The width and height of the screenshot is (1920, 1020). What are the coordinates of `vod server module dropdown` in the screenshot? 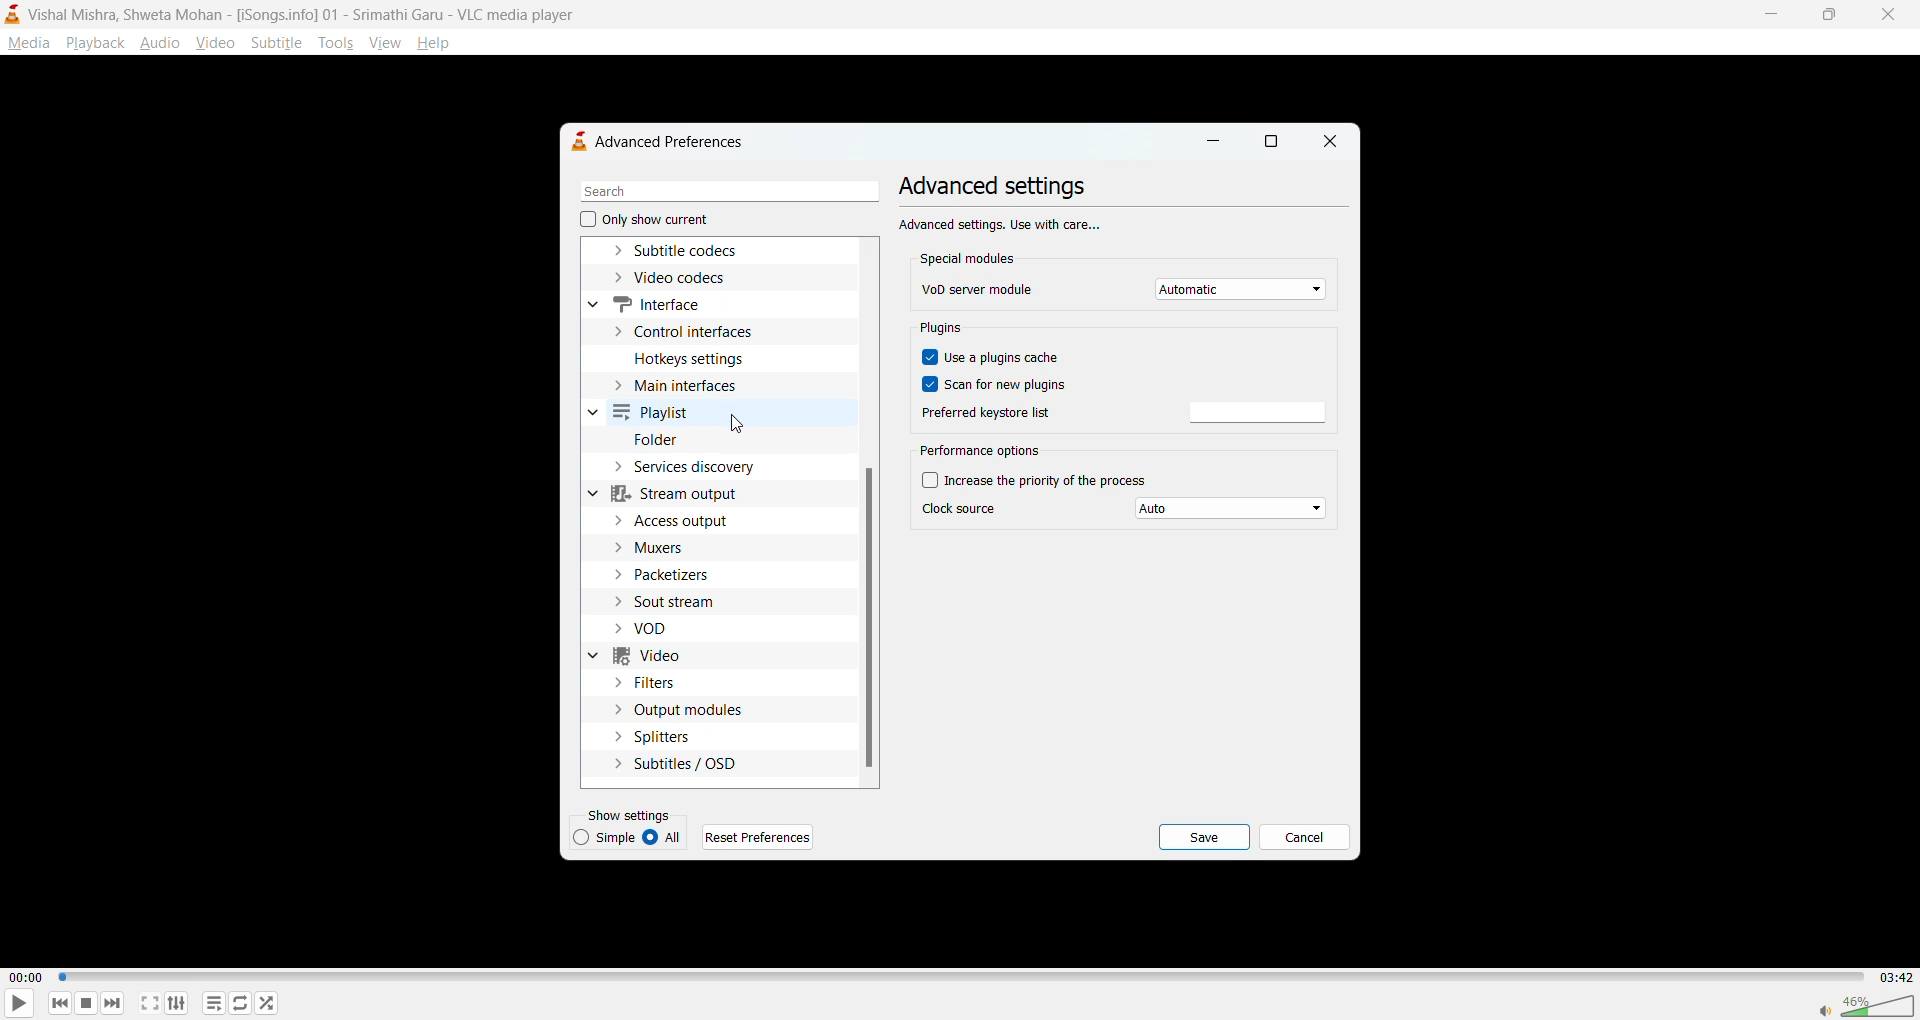 It's located at (1243, 290).